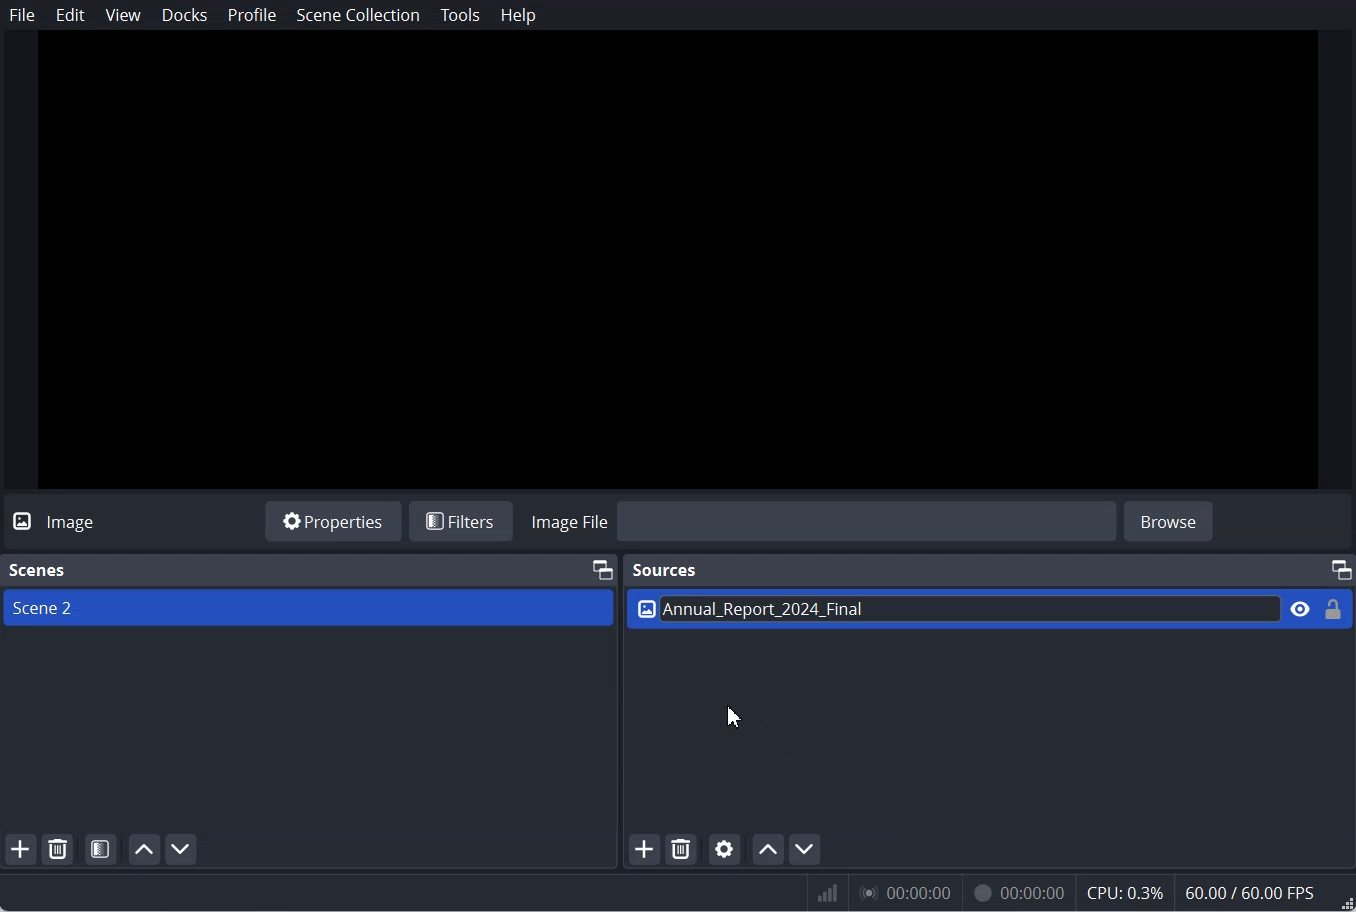  I want to click on Open Scene Filter, so click(101, 849).